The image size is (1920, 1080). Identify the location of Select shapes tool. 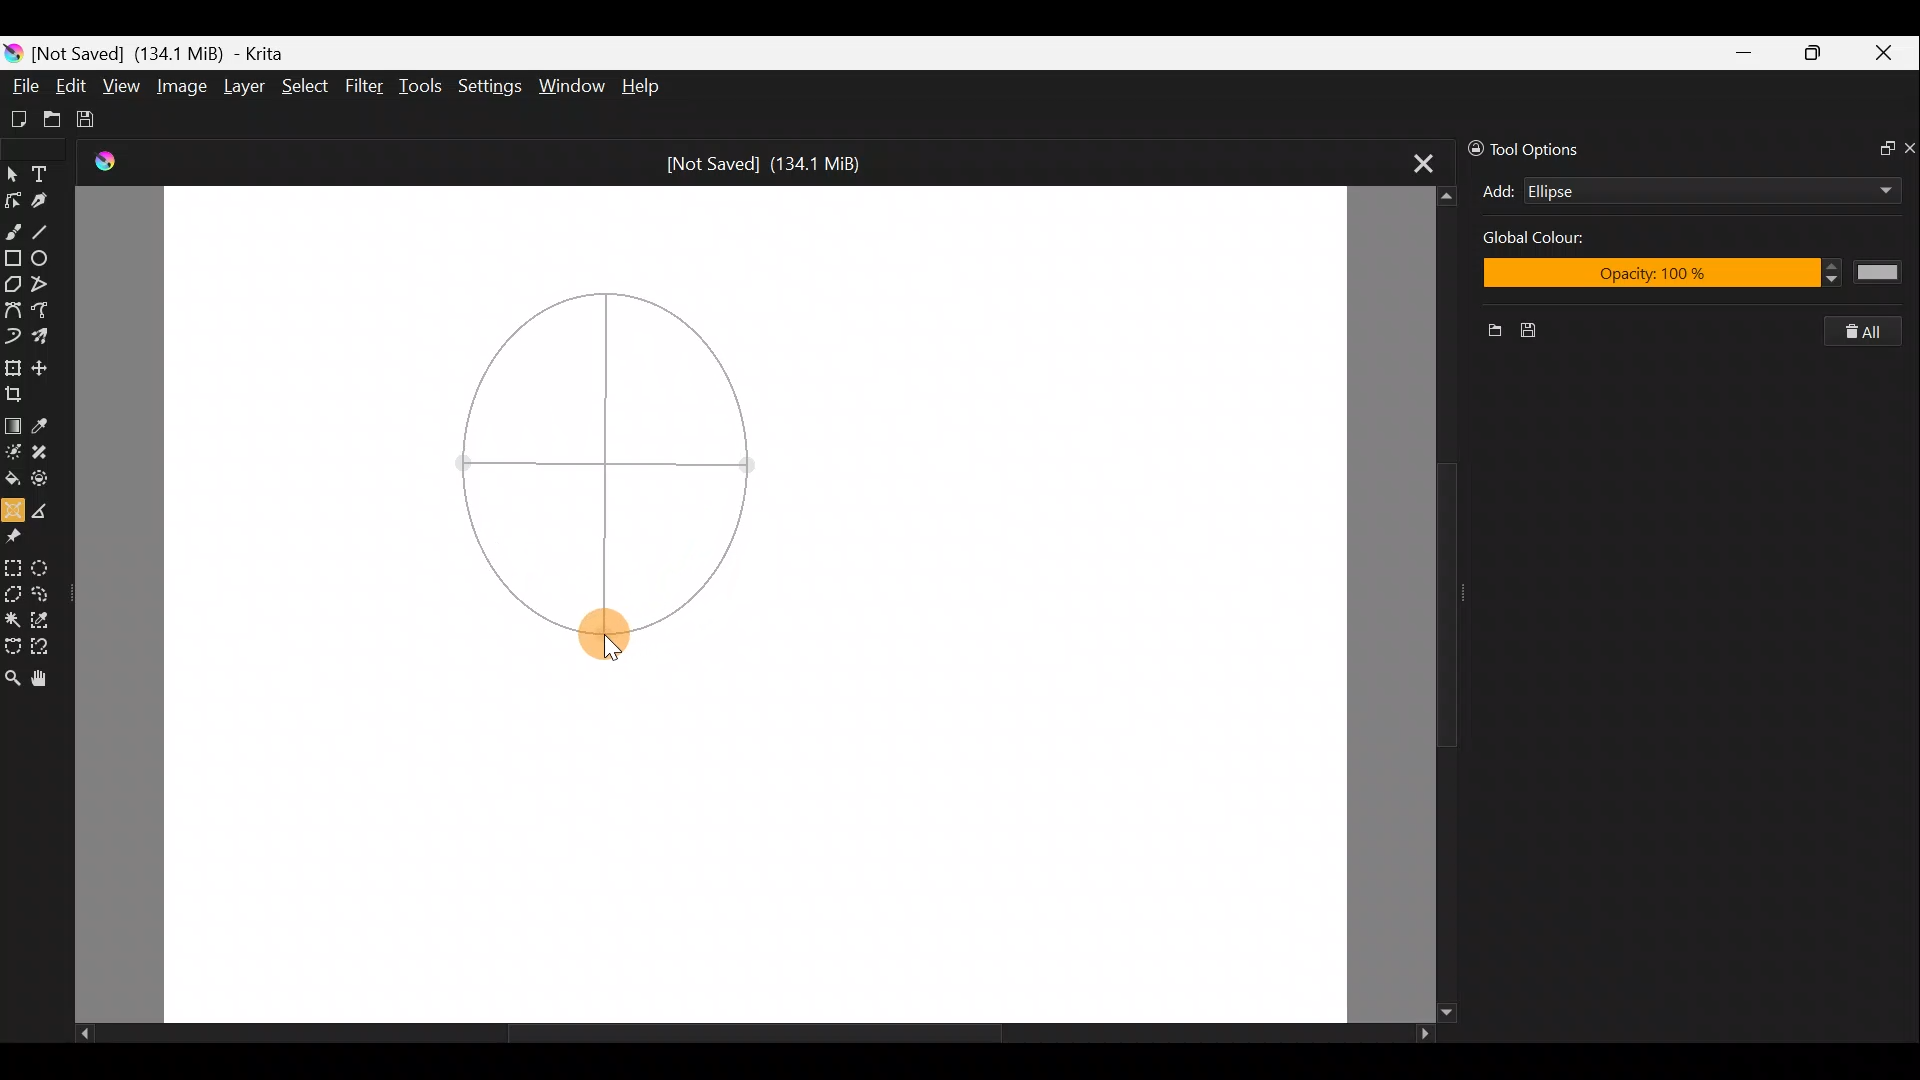
(13, 170).